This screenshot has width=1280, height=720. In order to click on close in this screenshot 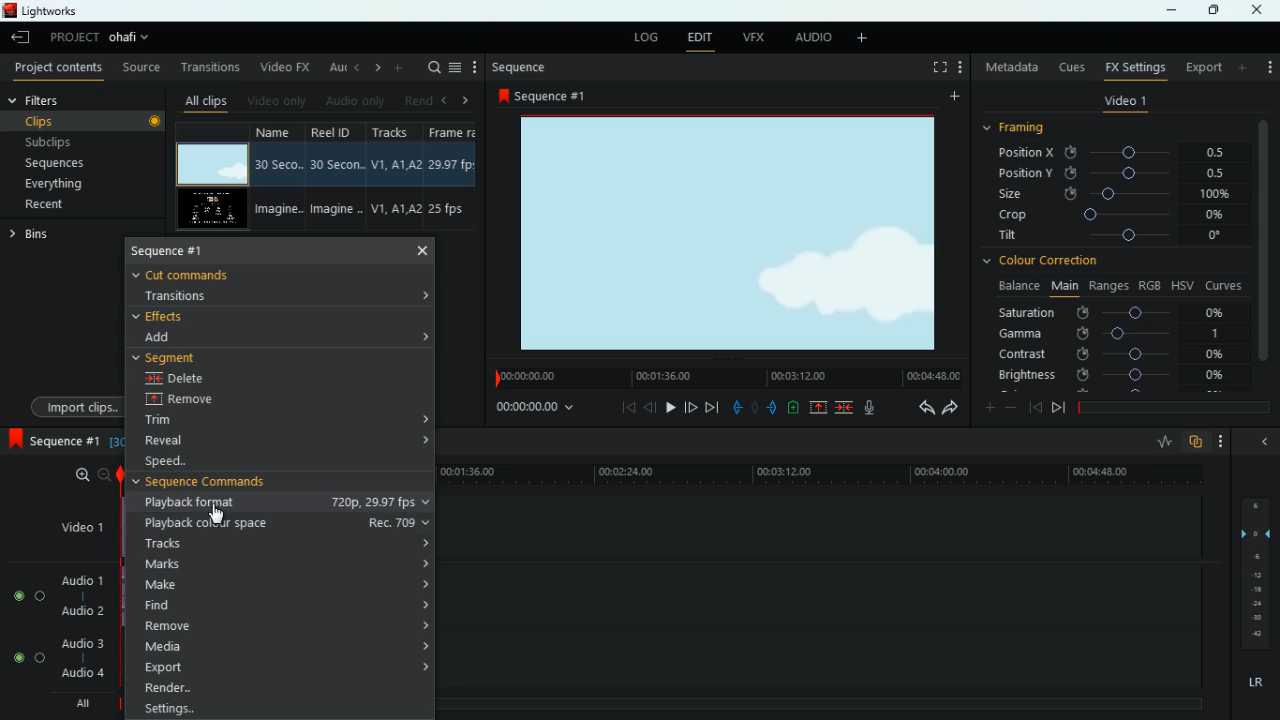, I will do `click(1259, 10)`.